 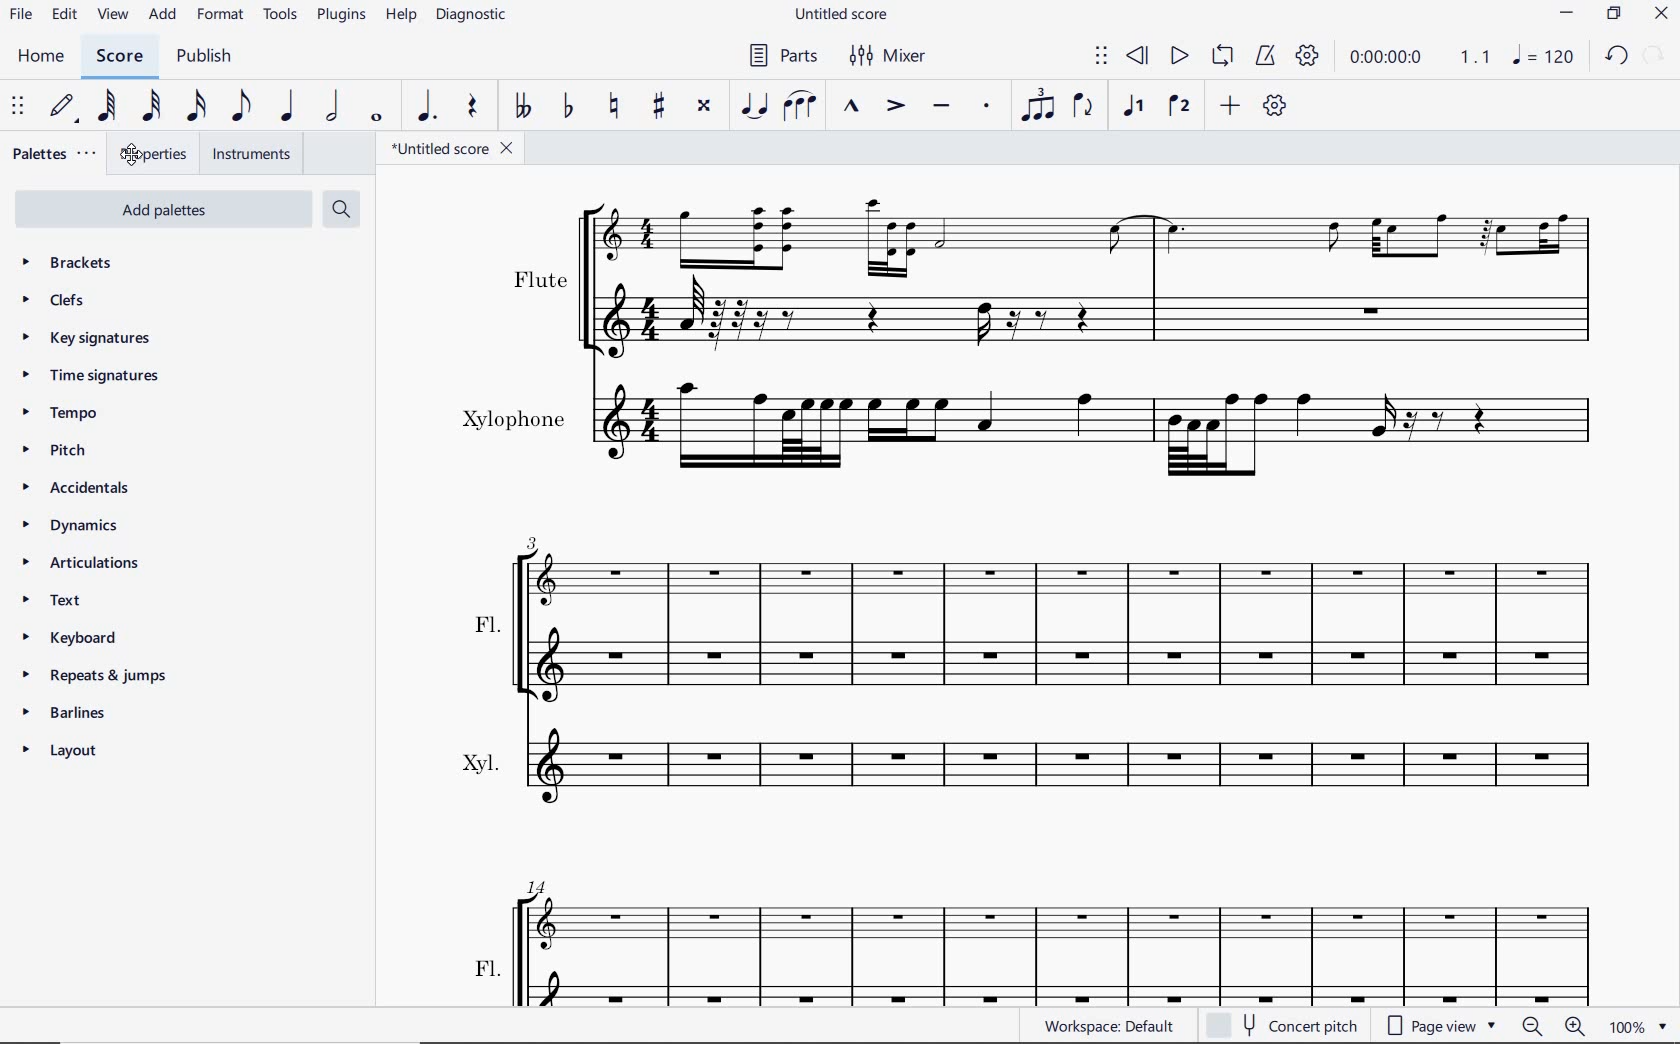 I want to click on EIGHTH NOTE, so click(x=240, y=107).